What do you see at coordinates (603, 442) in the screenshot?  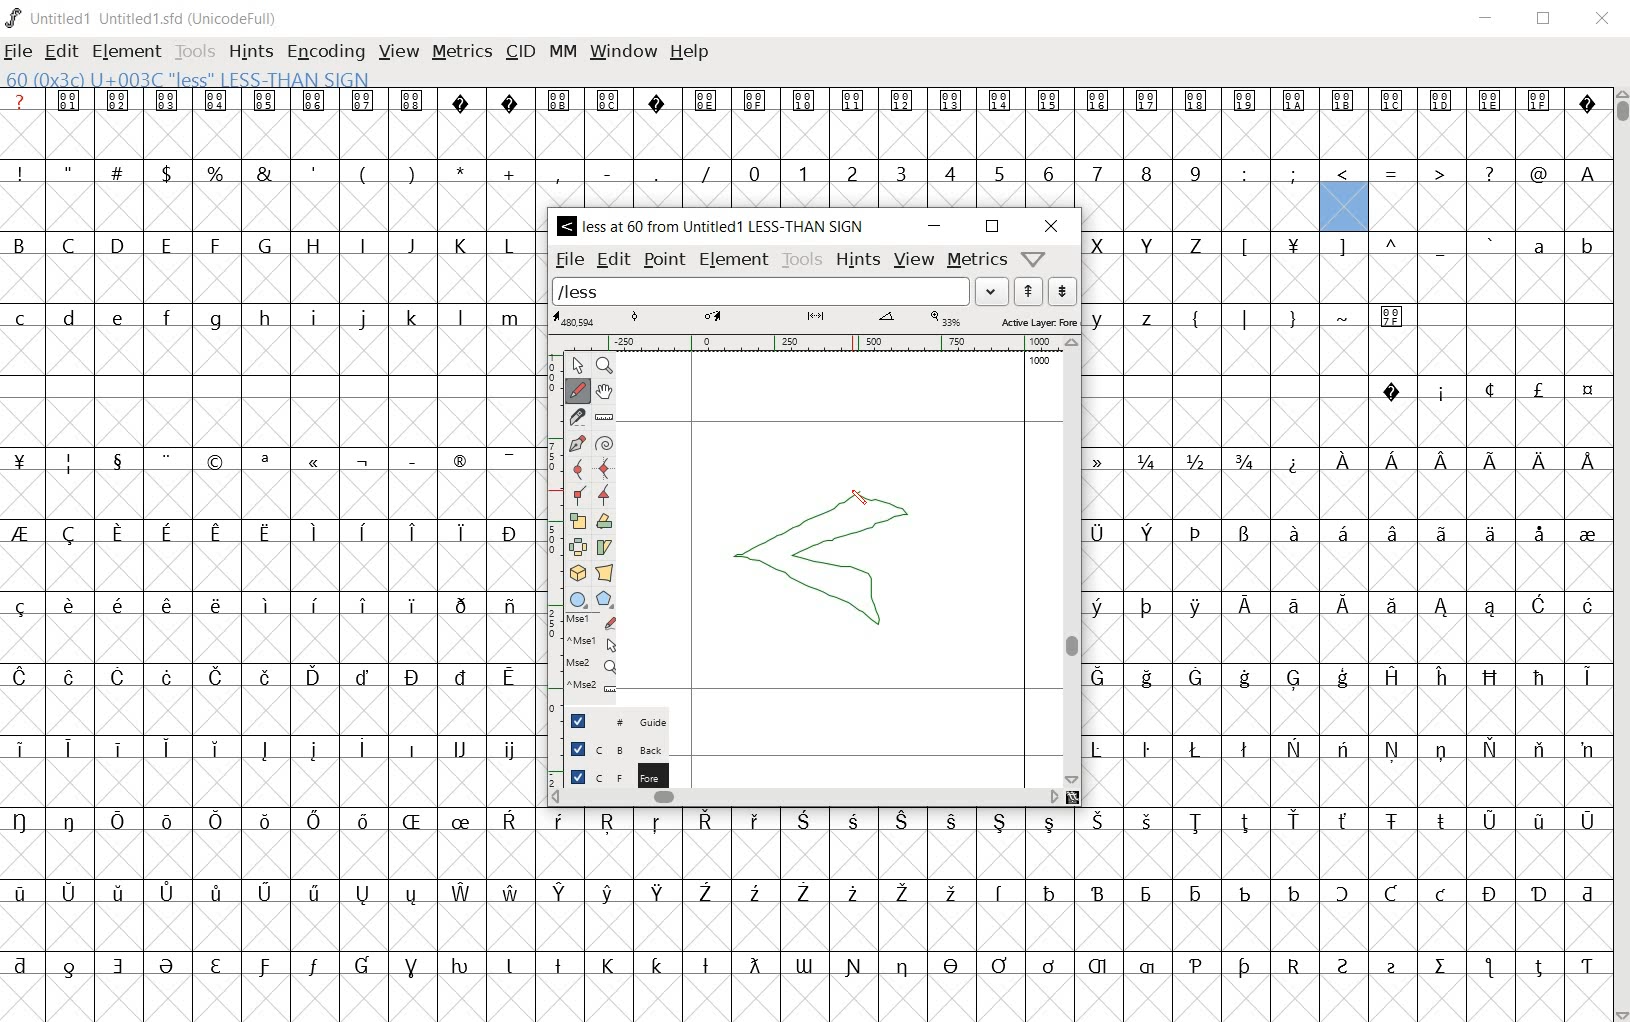 I see `change whether spiro is active or not"` at bounding box center [603, 442].